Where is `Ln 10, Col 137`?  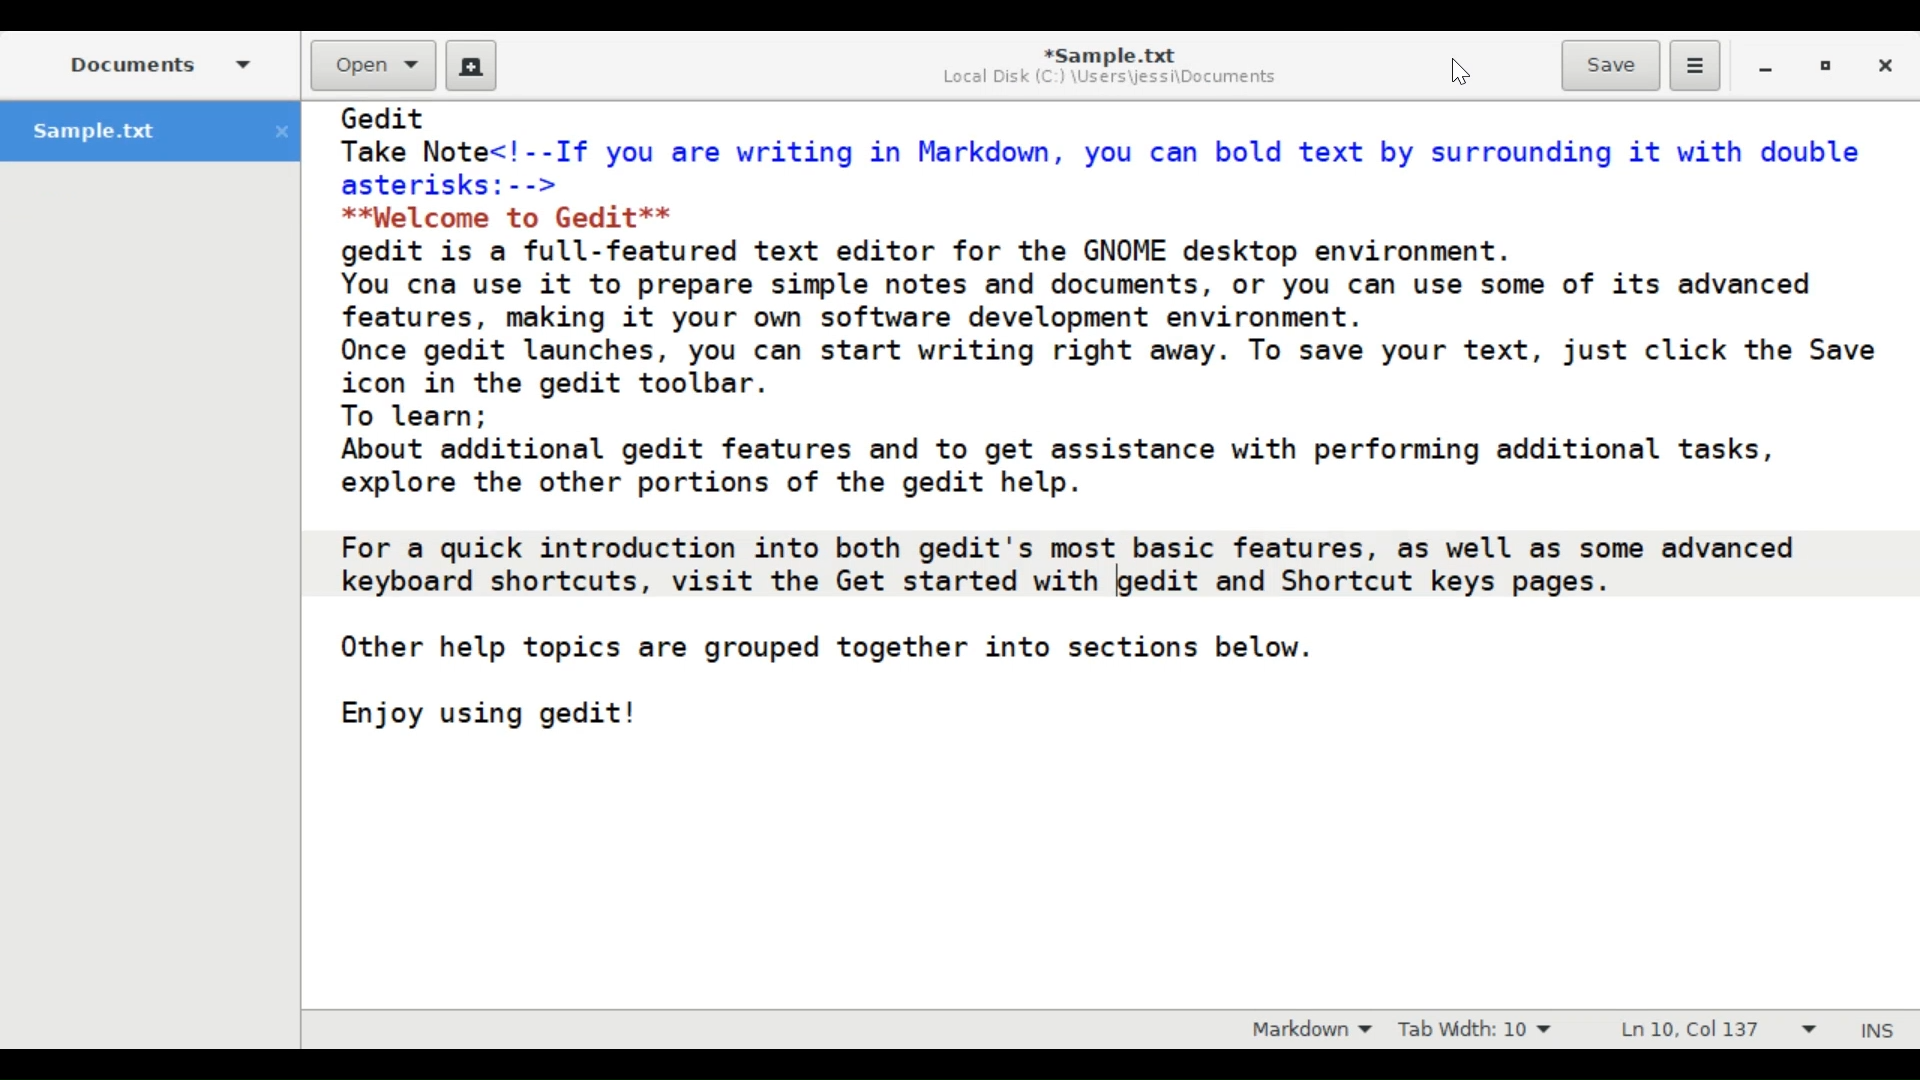 Ln 10, Col 137 is located at coordinates (1724, 1025).